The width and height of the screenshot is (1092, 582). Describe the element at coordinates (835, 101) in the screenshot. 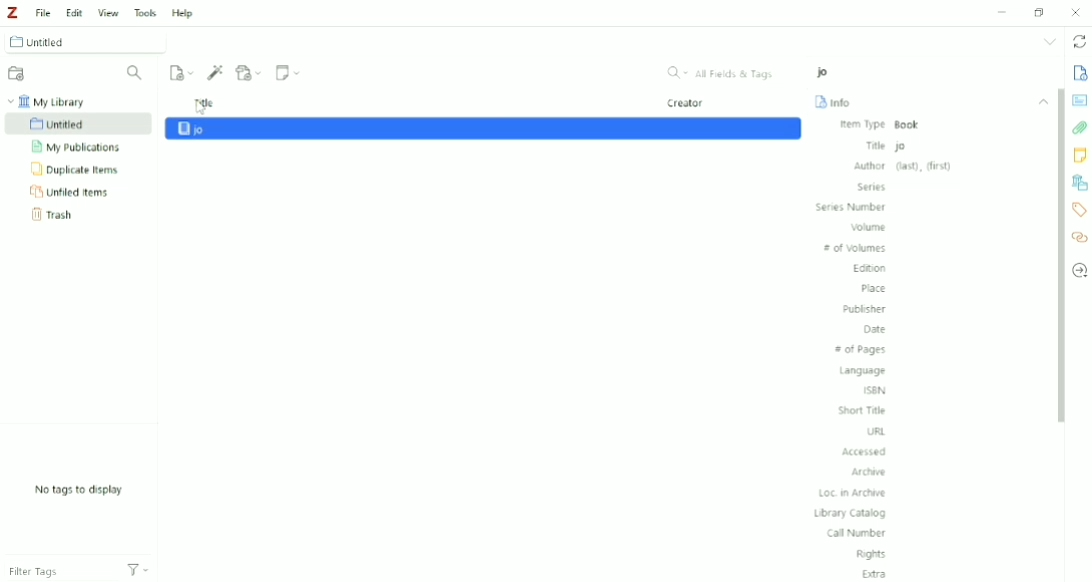

I see `Info` at that location.